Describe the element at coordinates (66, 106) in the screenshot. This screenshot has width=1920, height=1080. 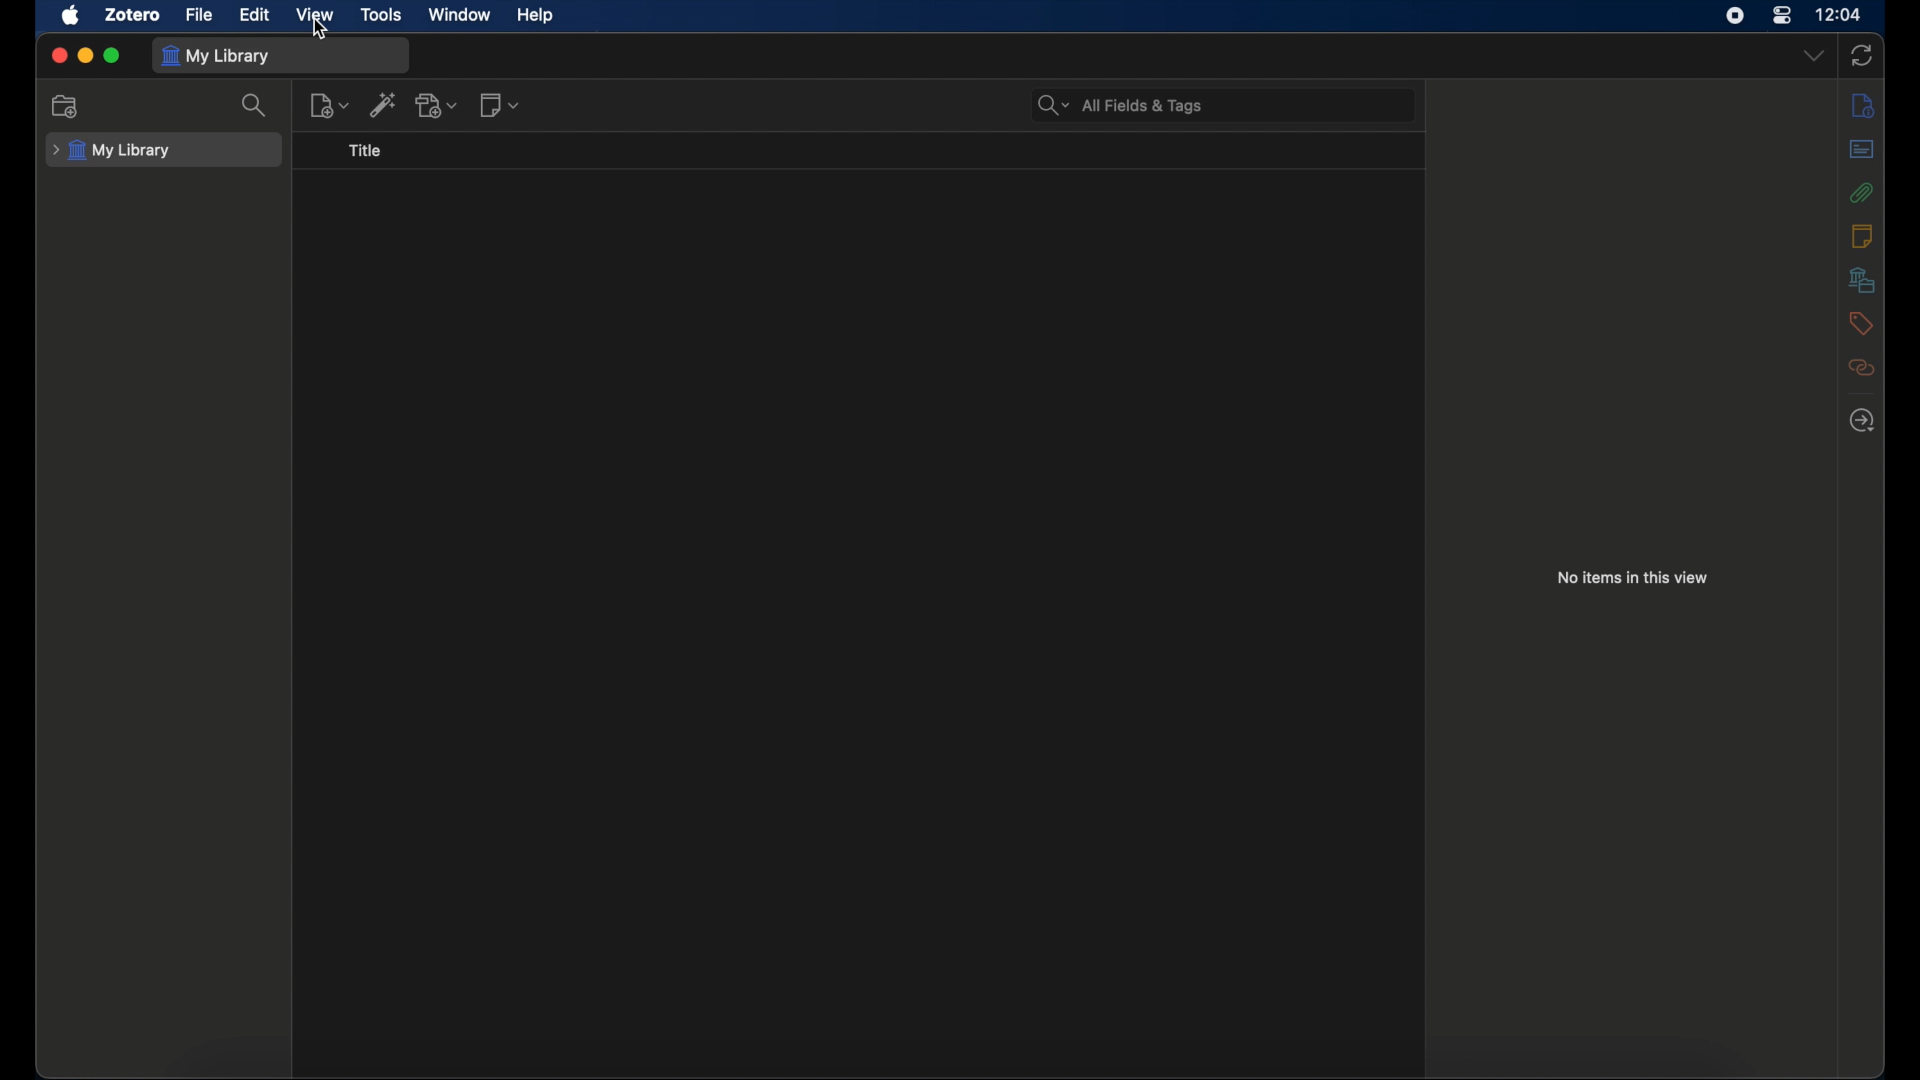
I see `new collection` at that location.